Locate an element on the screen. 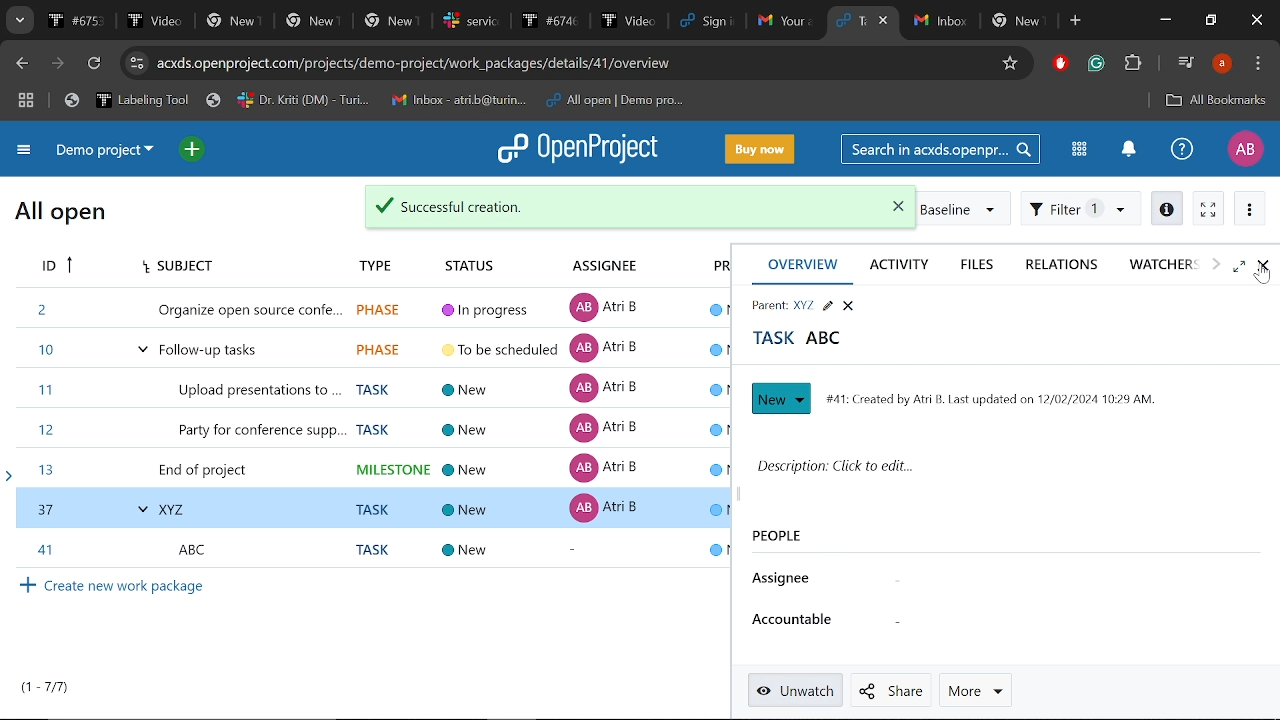 This screenshot has height=720, width=1280. Assignee is located at coordinates (786, 581).